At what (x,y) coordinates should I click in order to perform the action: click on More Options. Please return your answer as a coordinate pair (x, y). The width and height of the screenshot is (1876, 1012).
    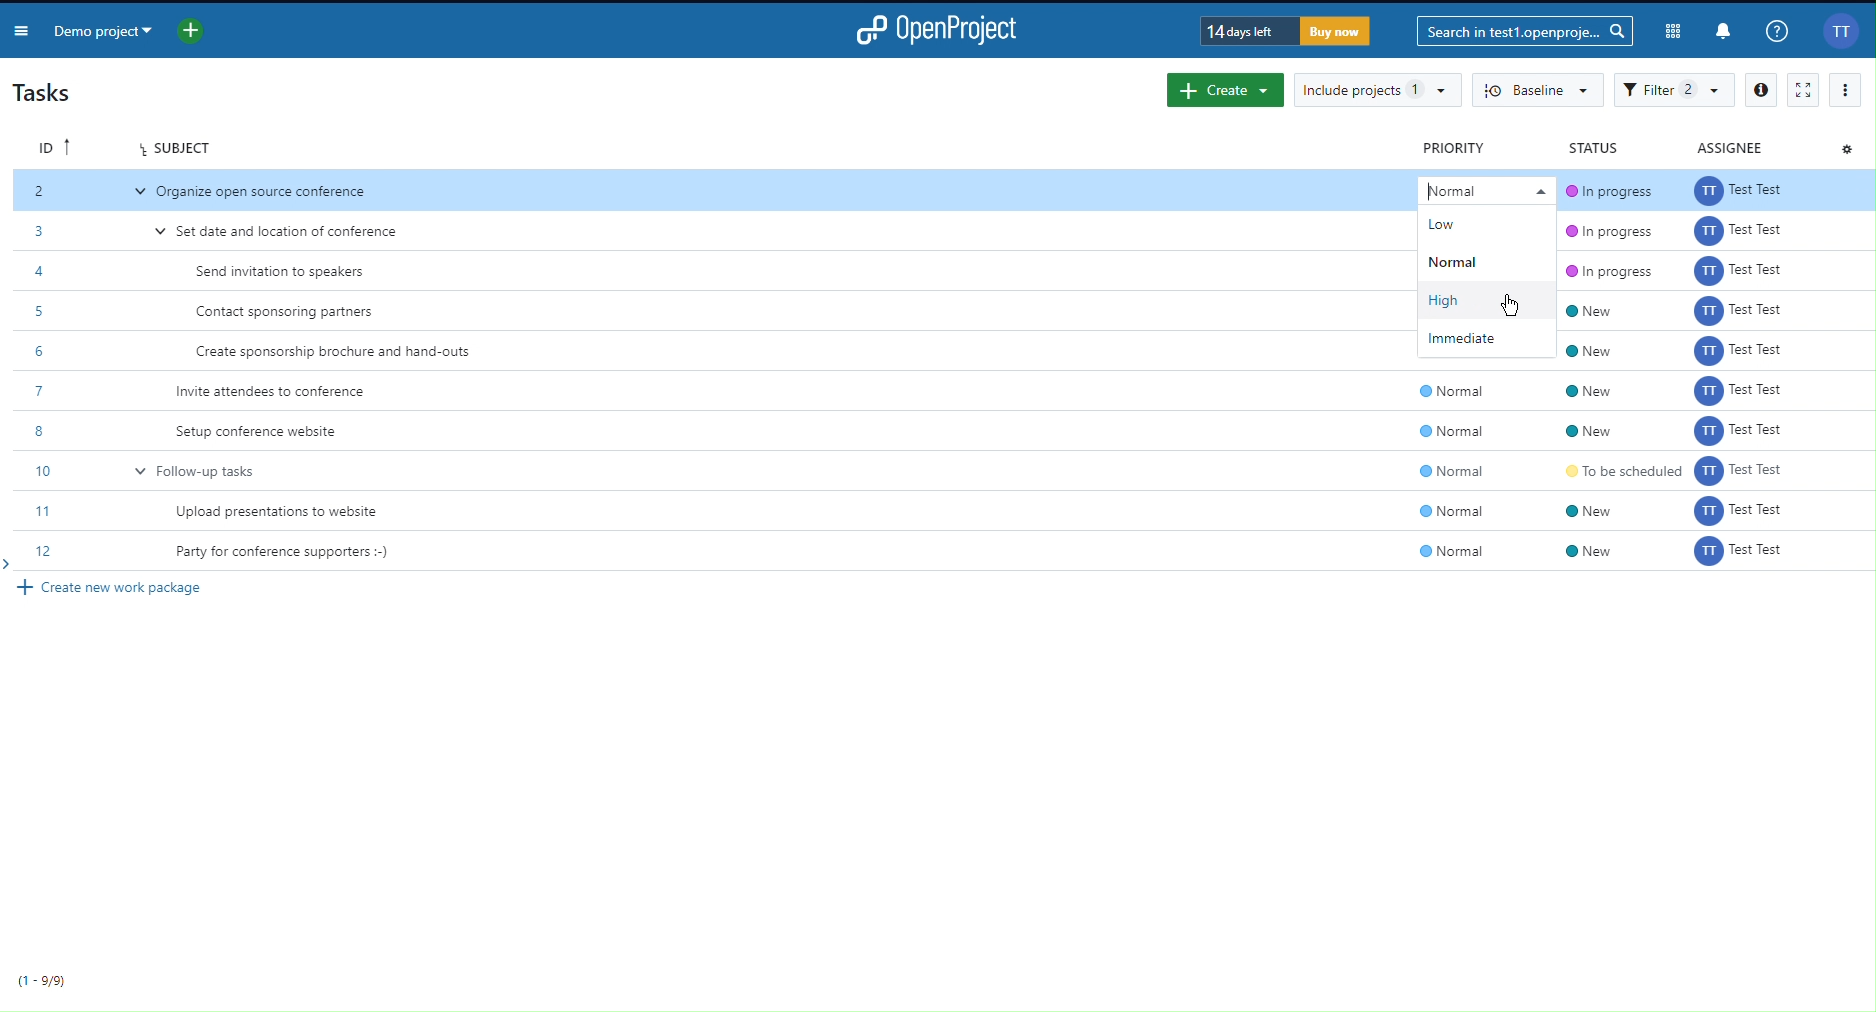
    Looking at the image, I should click on (20, 28).